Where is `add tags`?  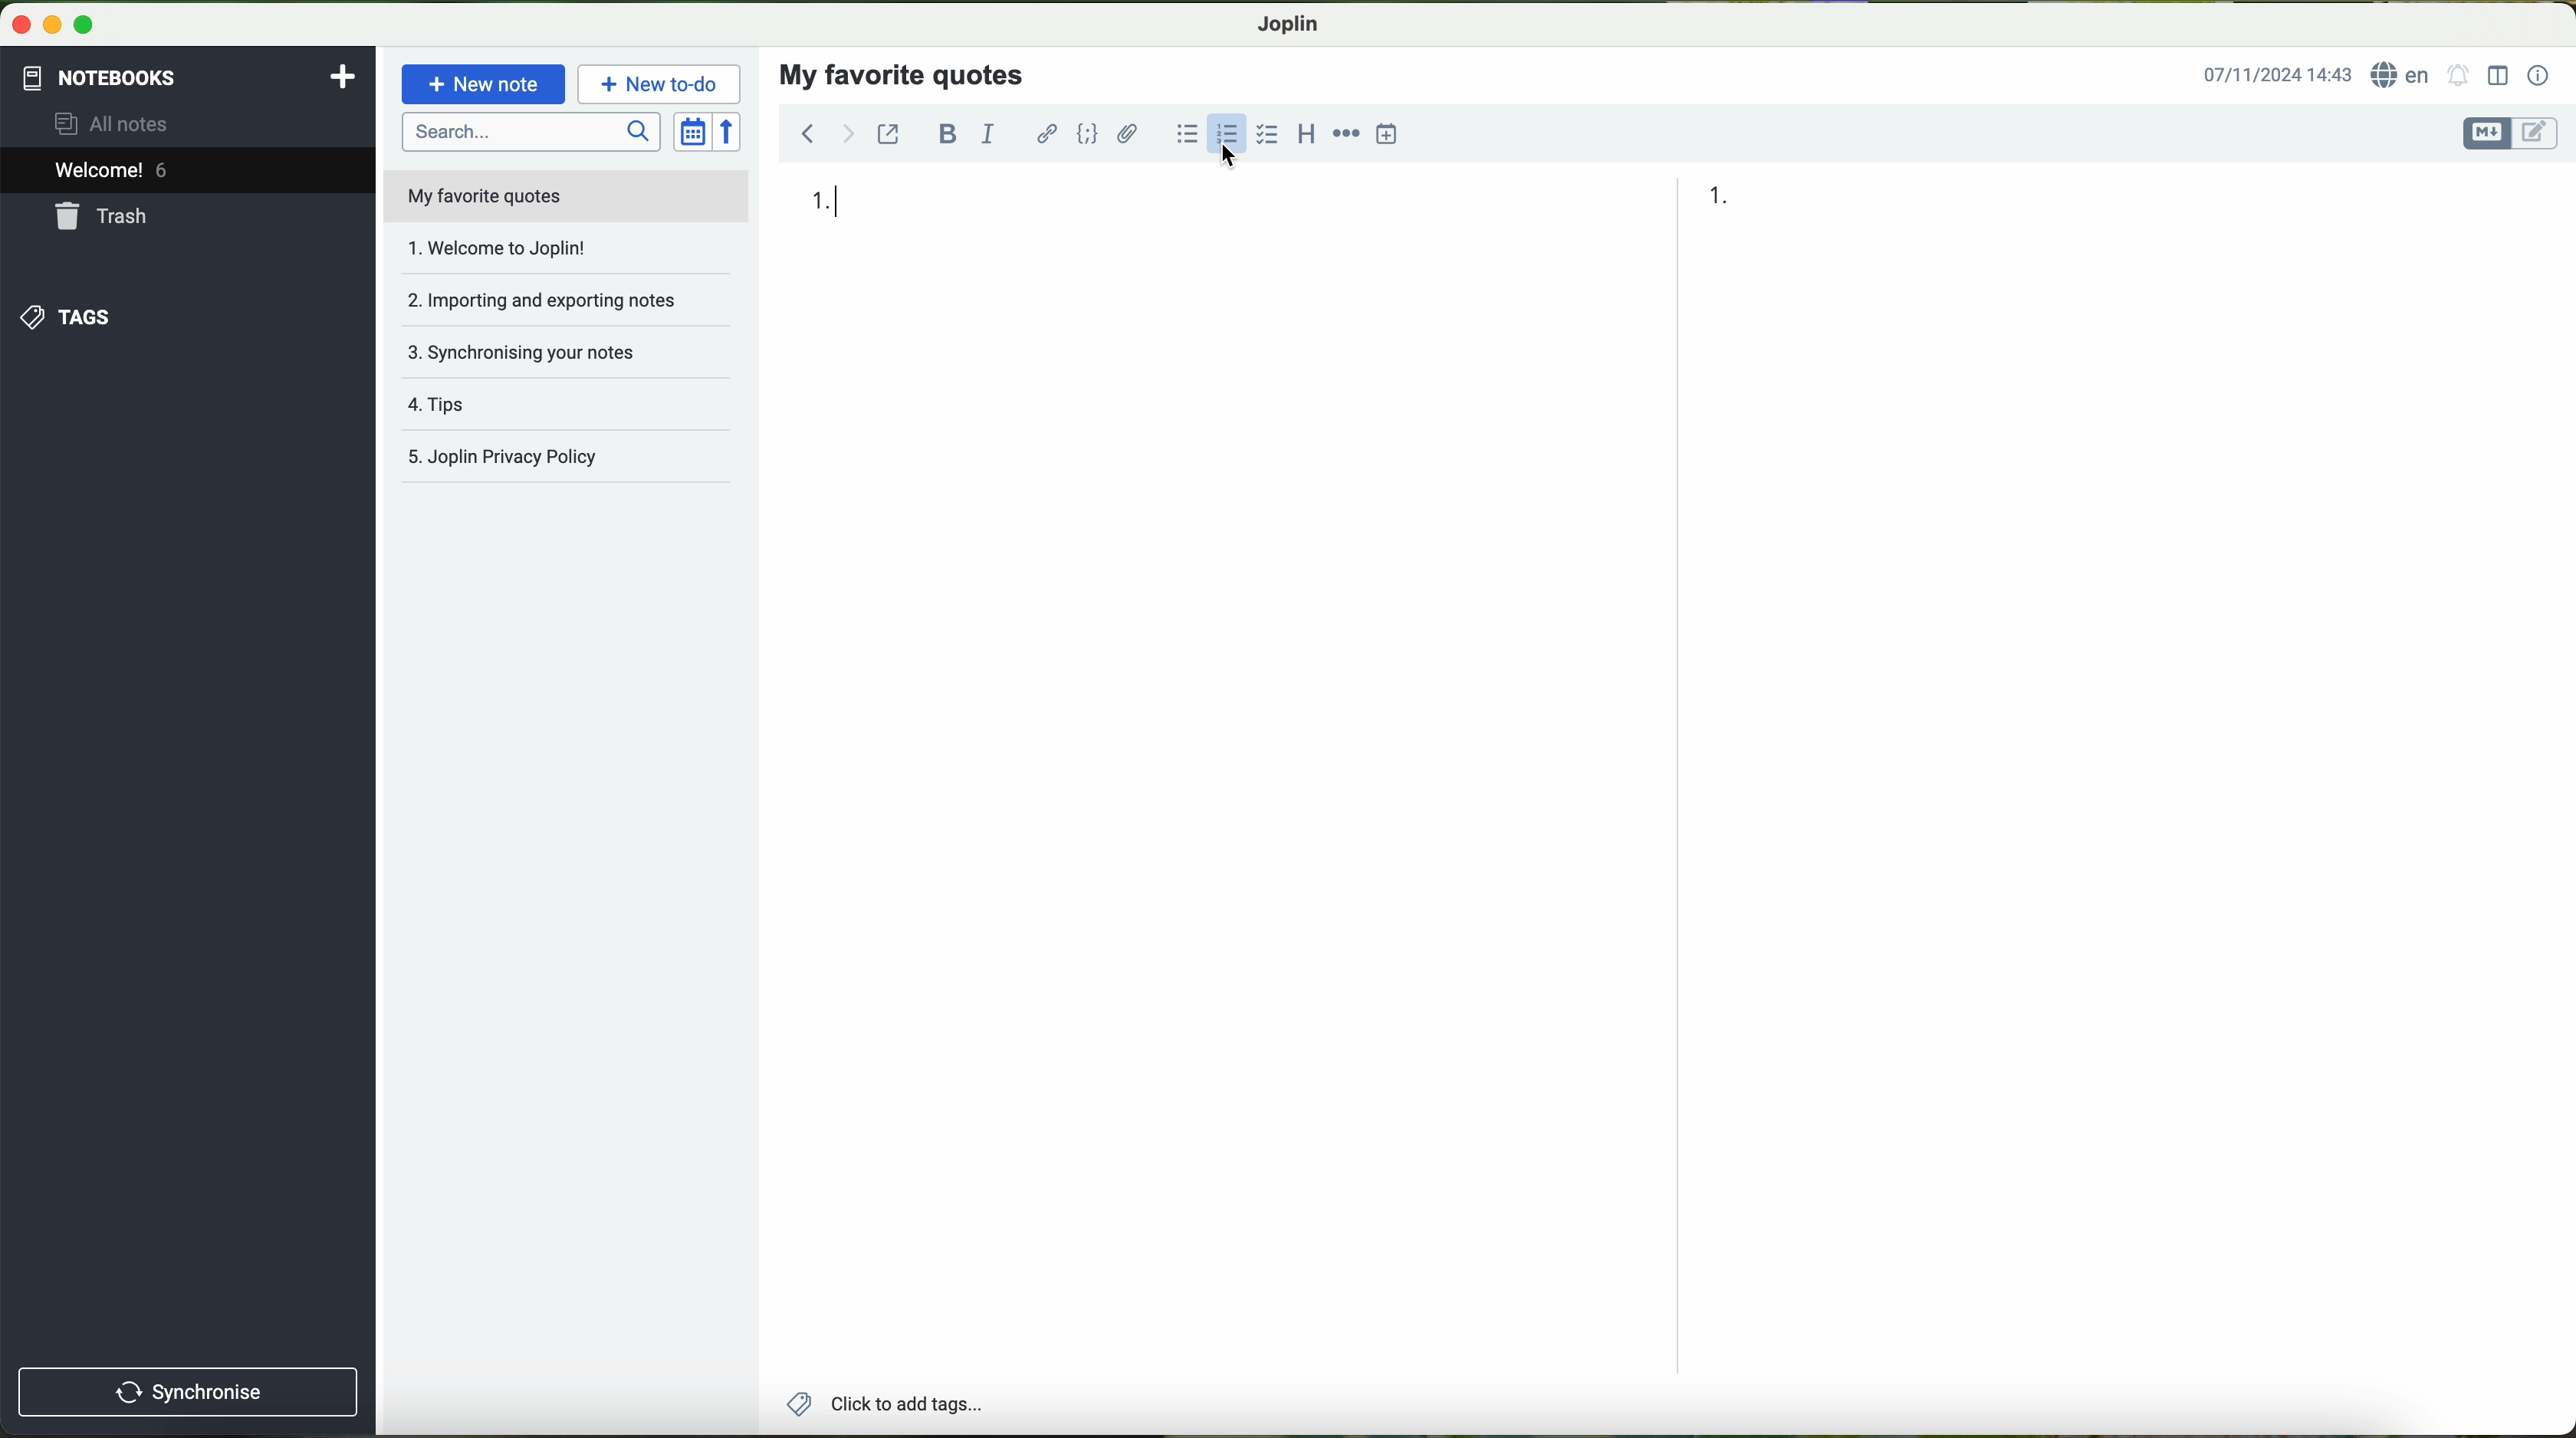 add tags is located at coordinates (884, 1407).